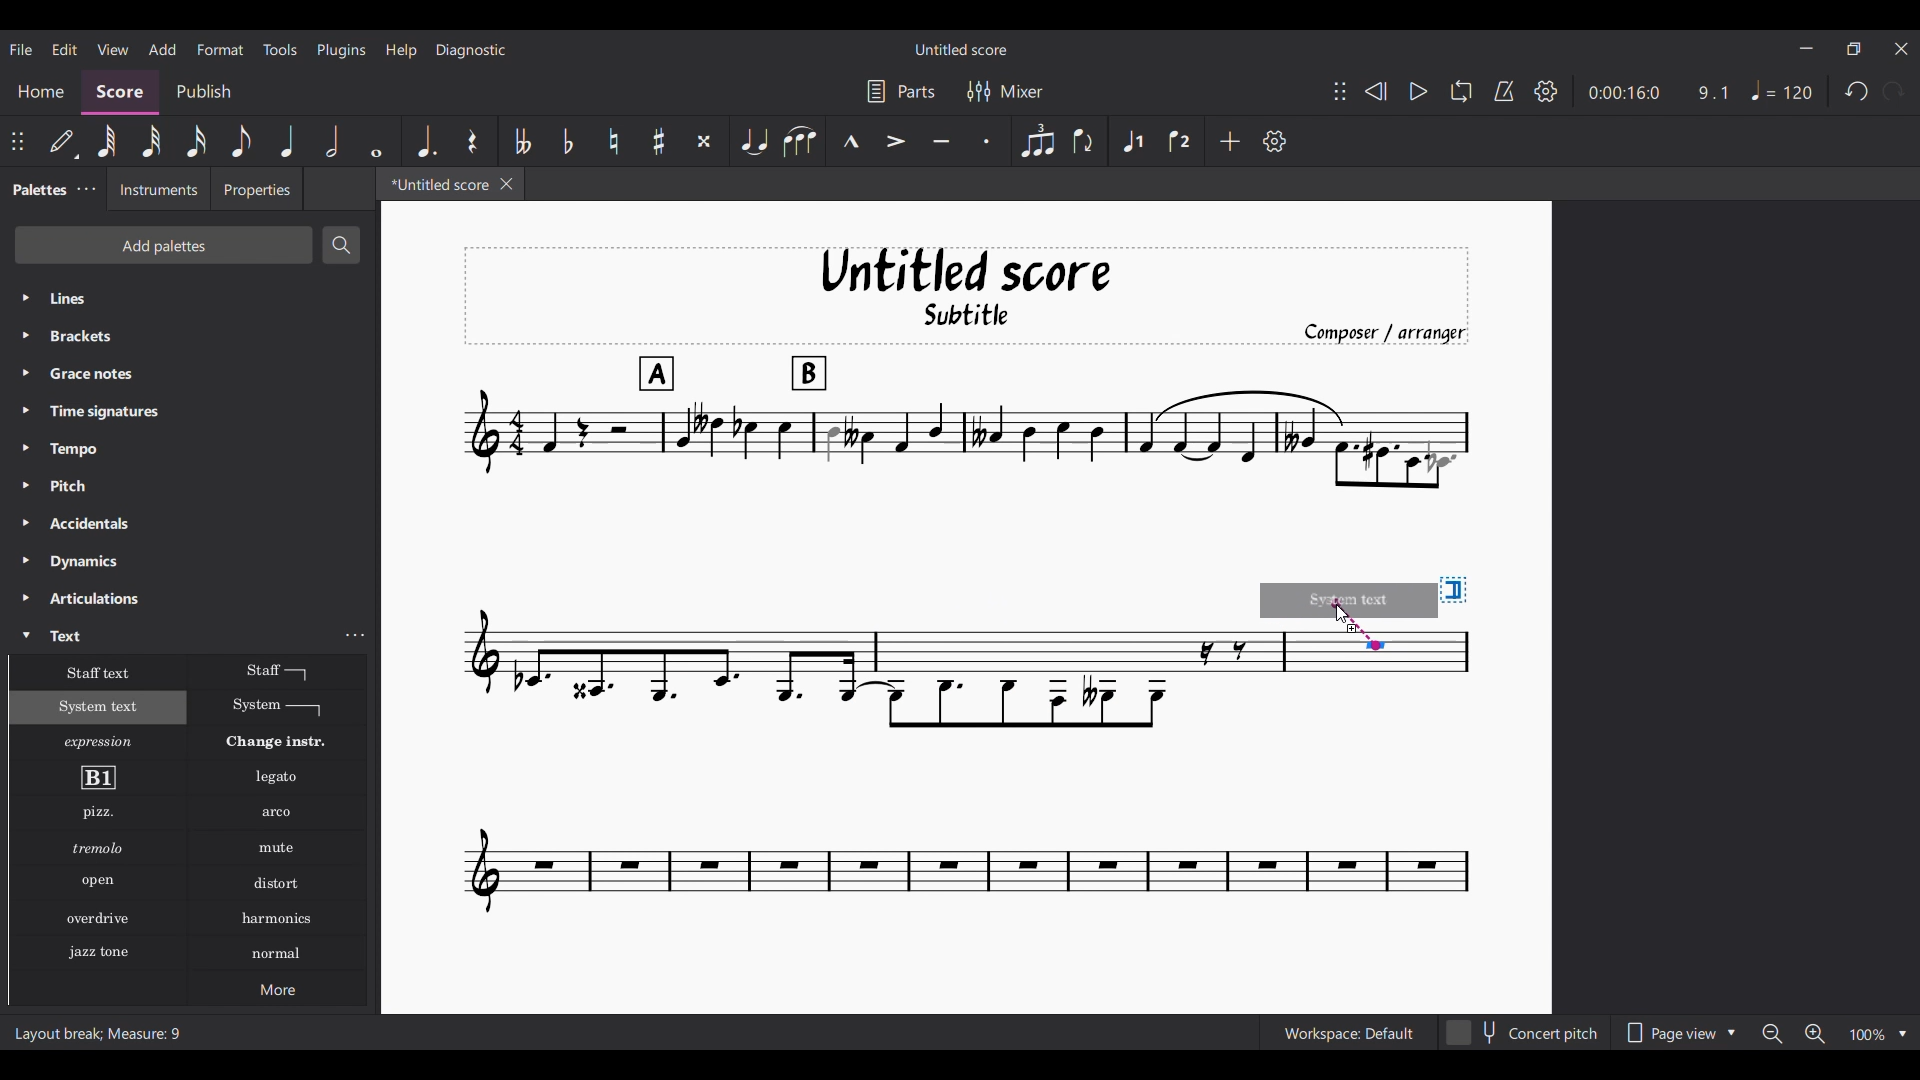 This screenshot has height=1080, width=1920. I want to click on Whole note, so click(378, 141).